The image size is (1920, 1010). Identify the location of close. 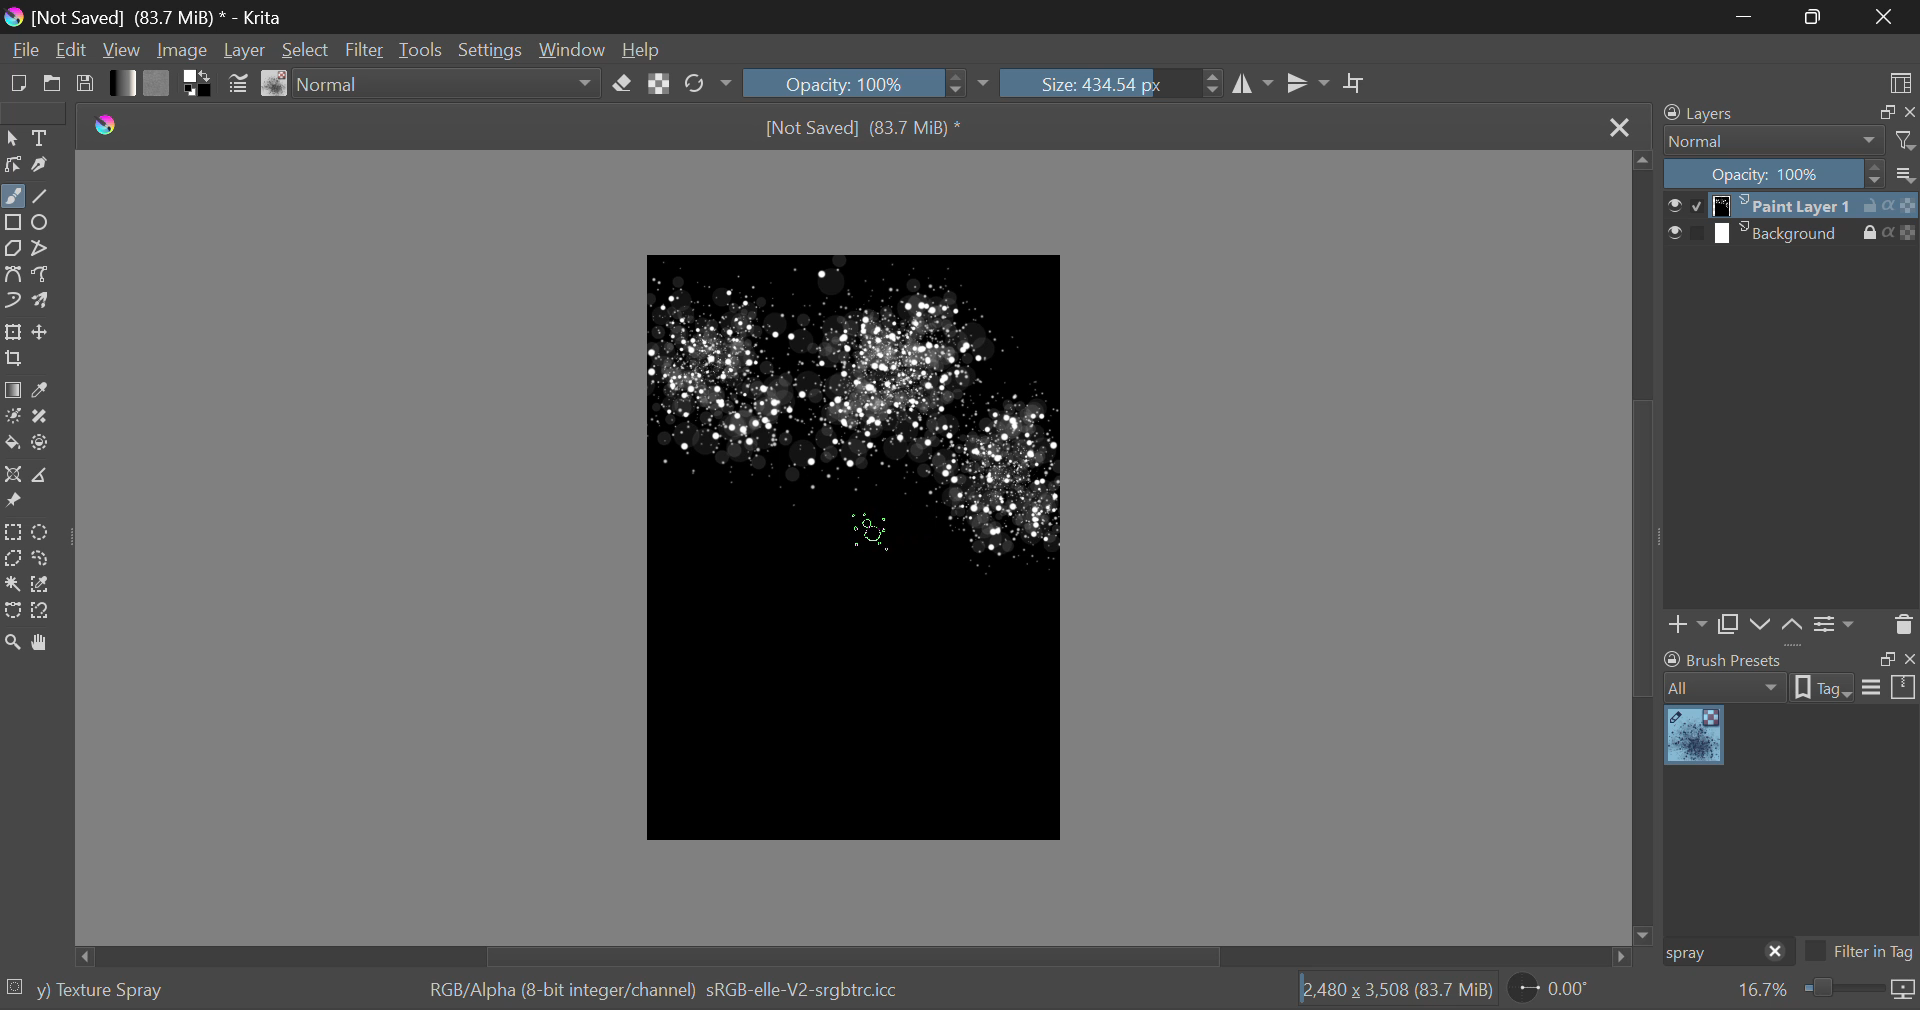
(1776, 953).